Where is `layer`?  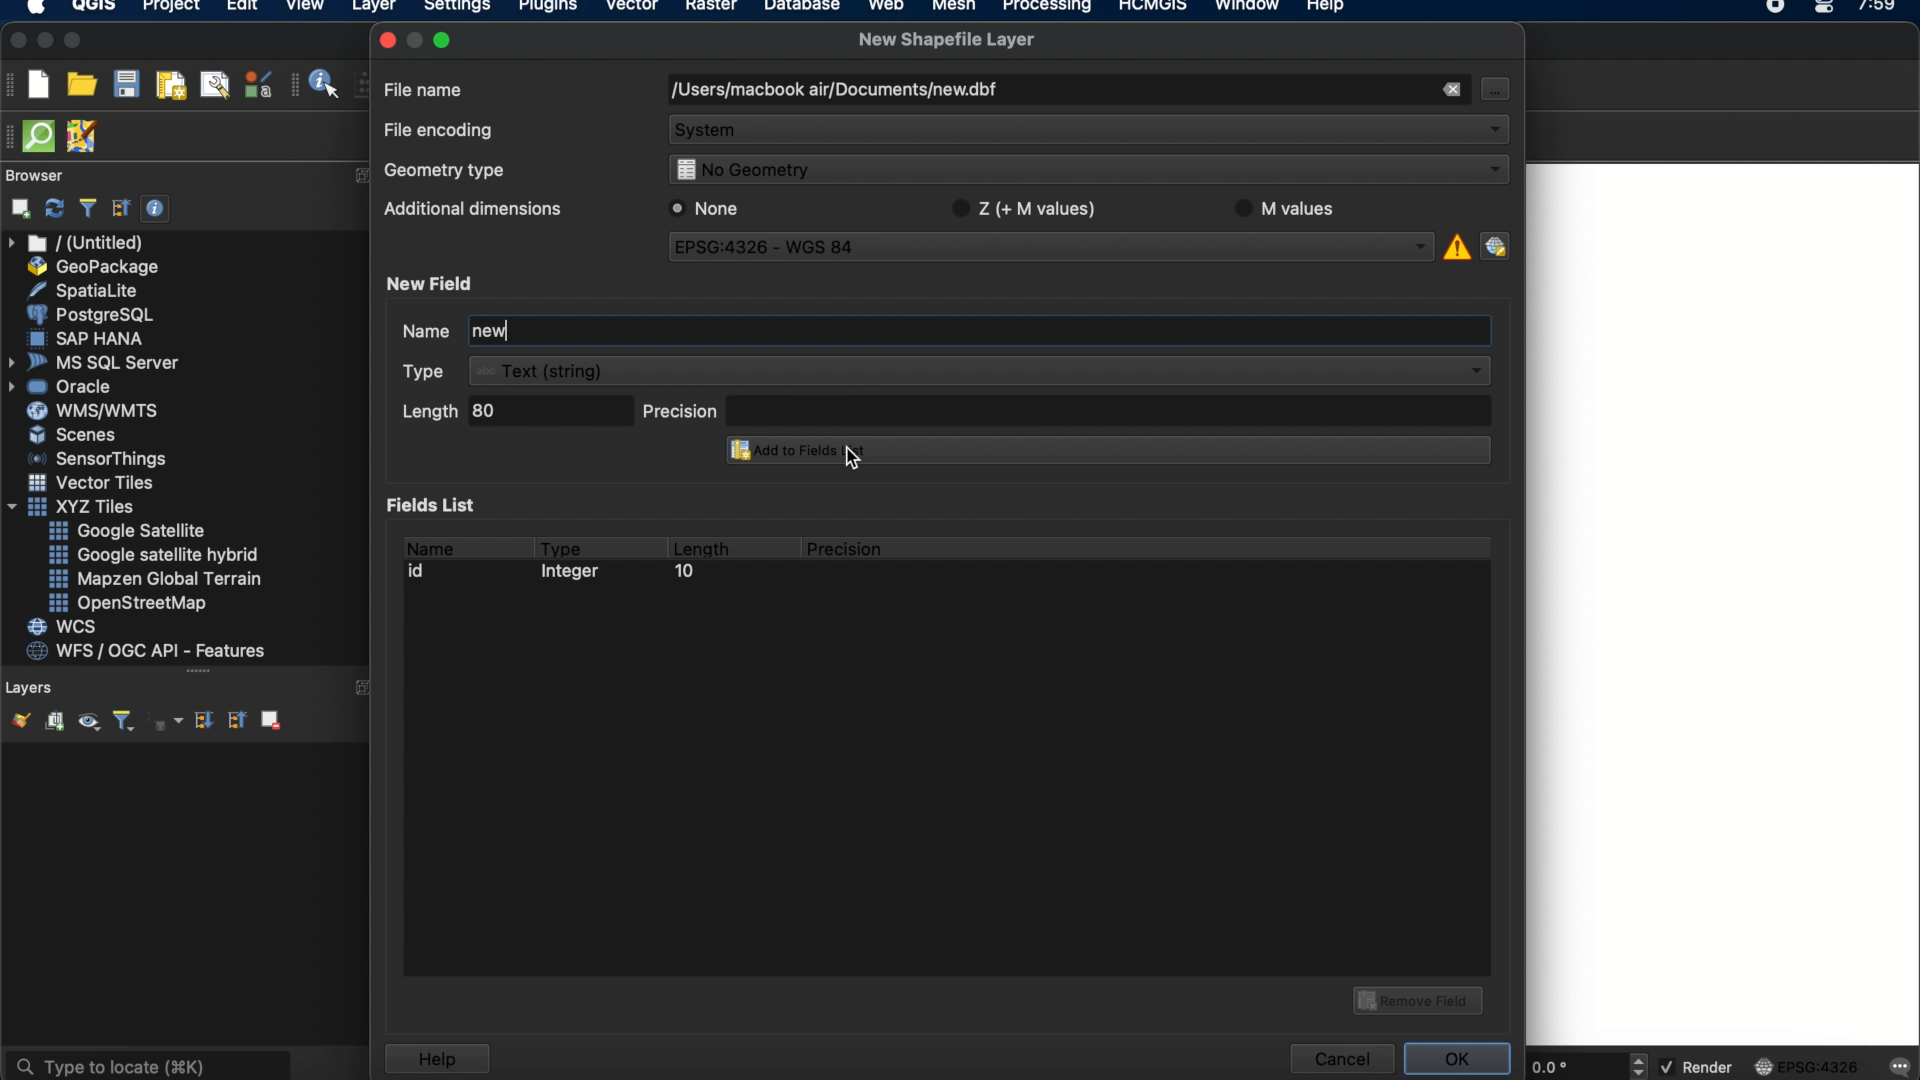
layer is located at coordinates (374, 10).